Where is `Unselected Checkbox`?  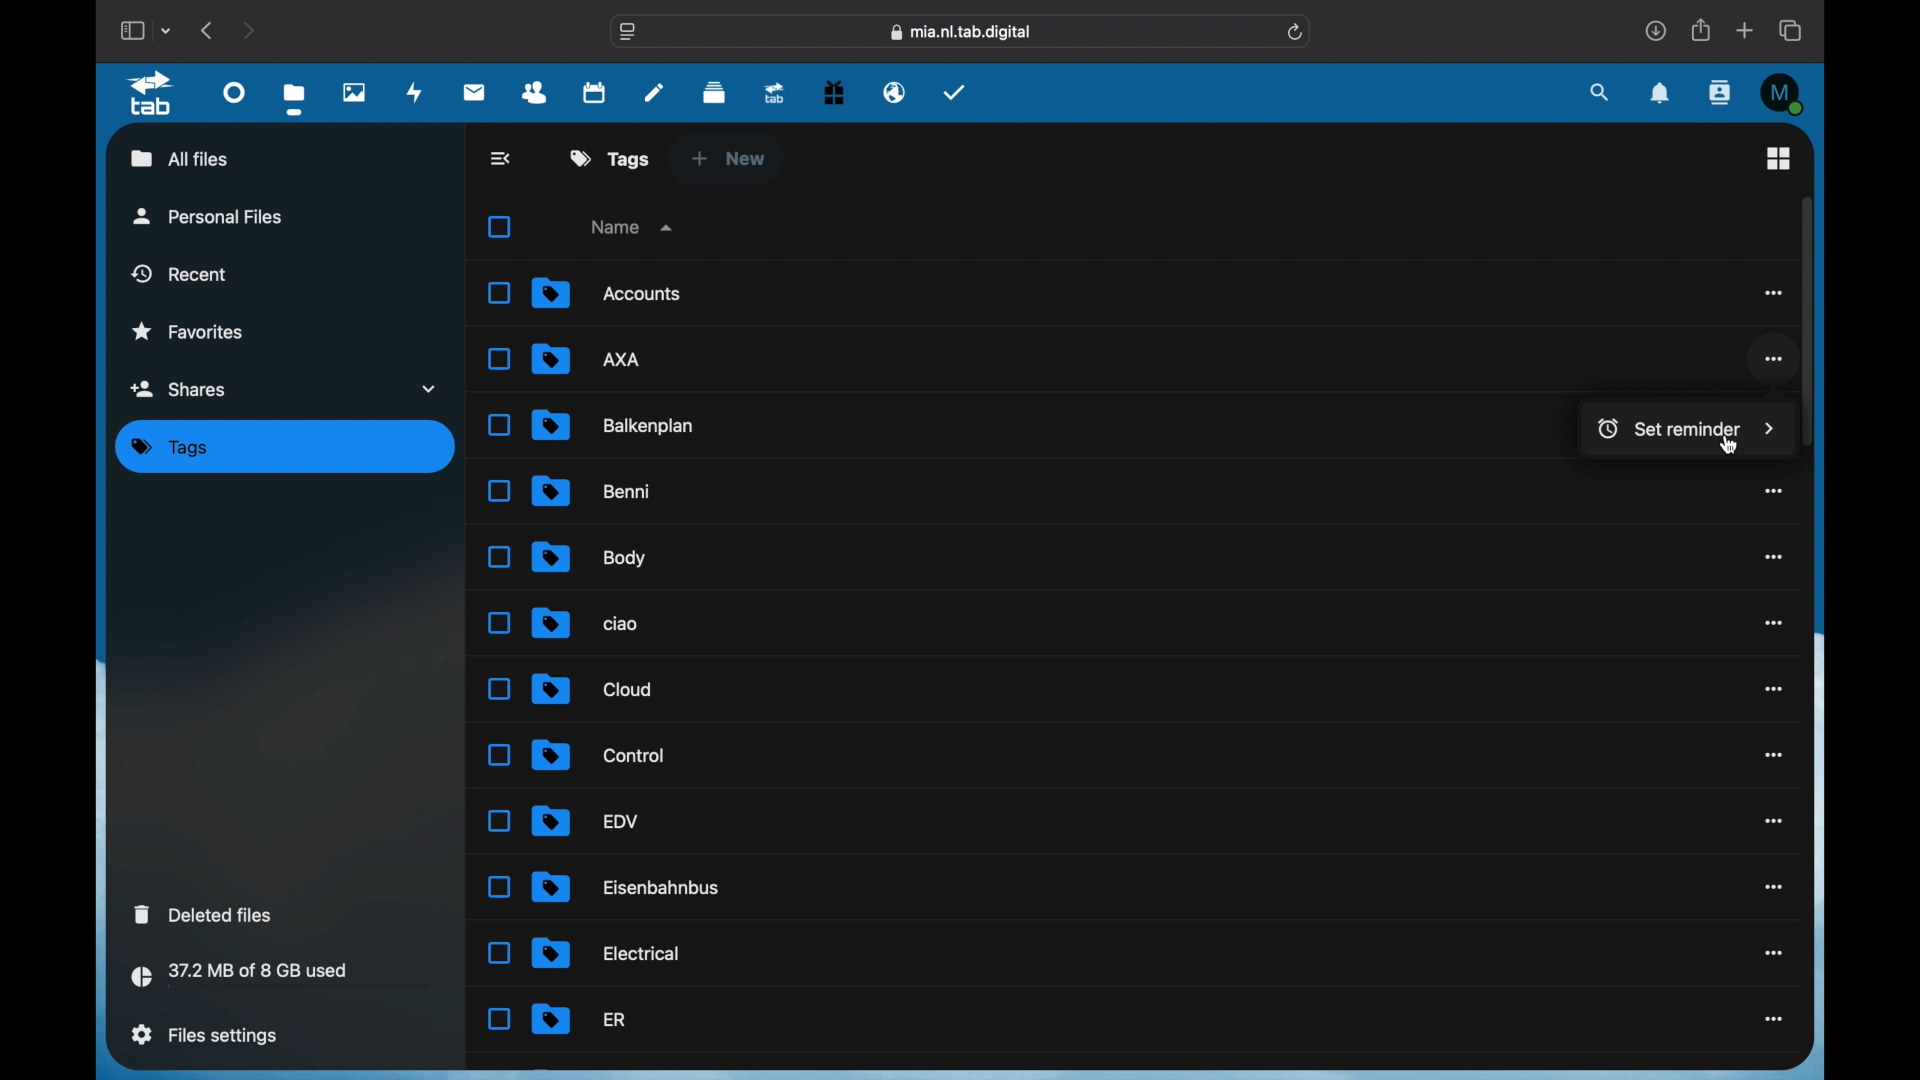 Unselected Checkbox is located at coordinates (497, 754).